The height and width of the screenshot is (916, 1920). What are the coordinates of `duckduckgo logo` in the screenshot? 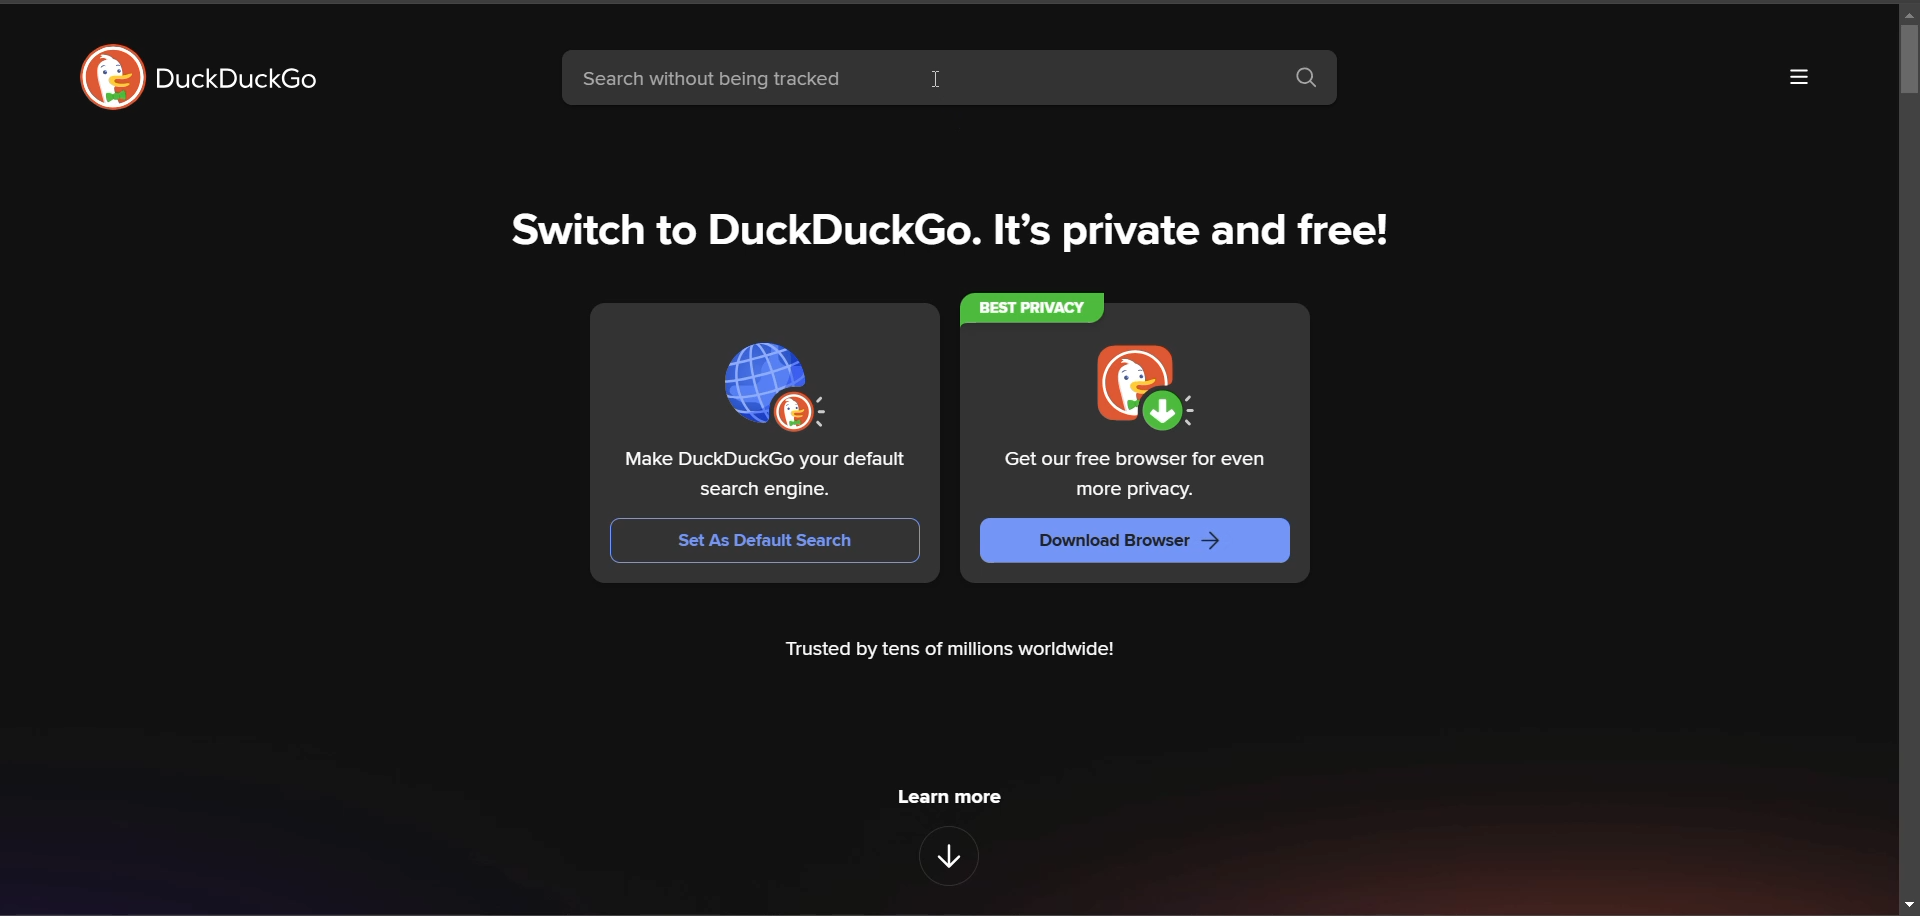 It's located at (98, 77).